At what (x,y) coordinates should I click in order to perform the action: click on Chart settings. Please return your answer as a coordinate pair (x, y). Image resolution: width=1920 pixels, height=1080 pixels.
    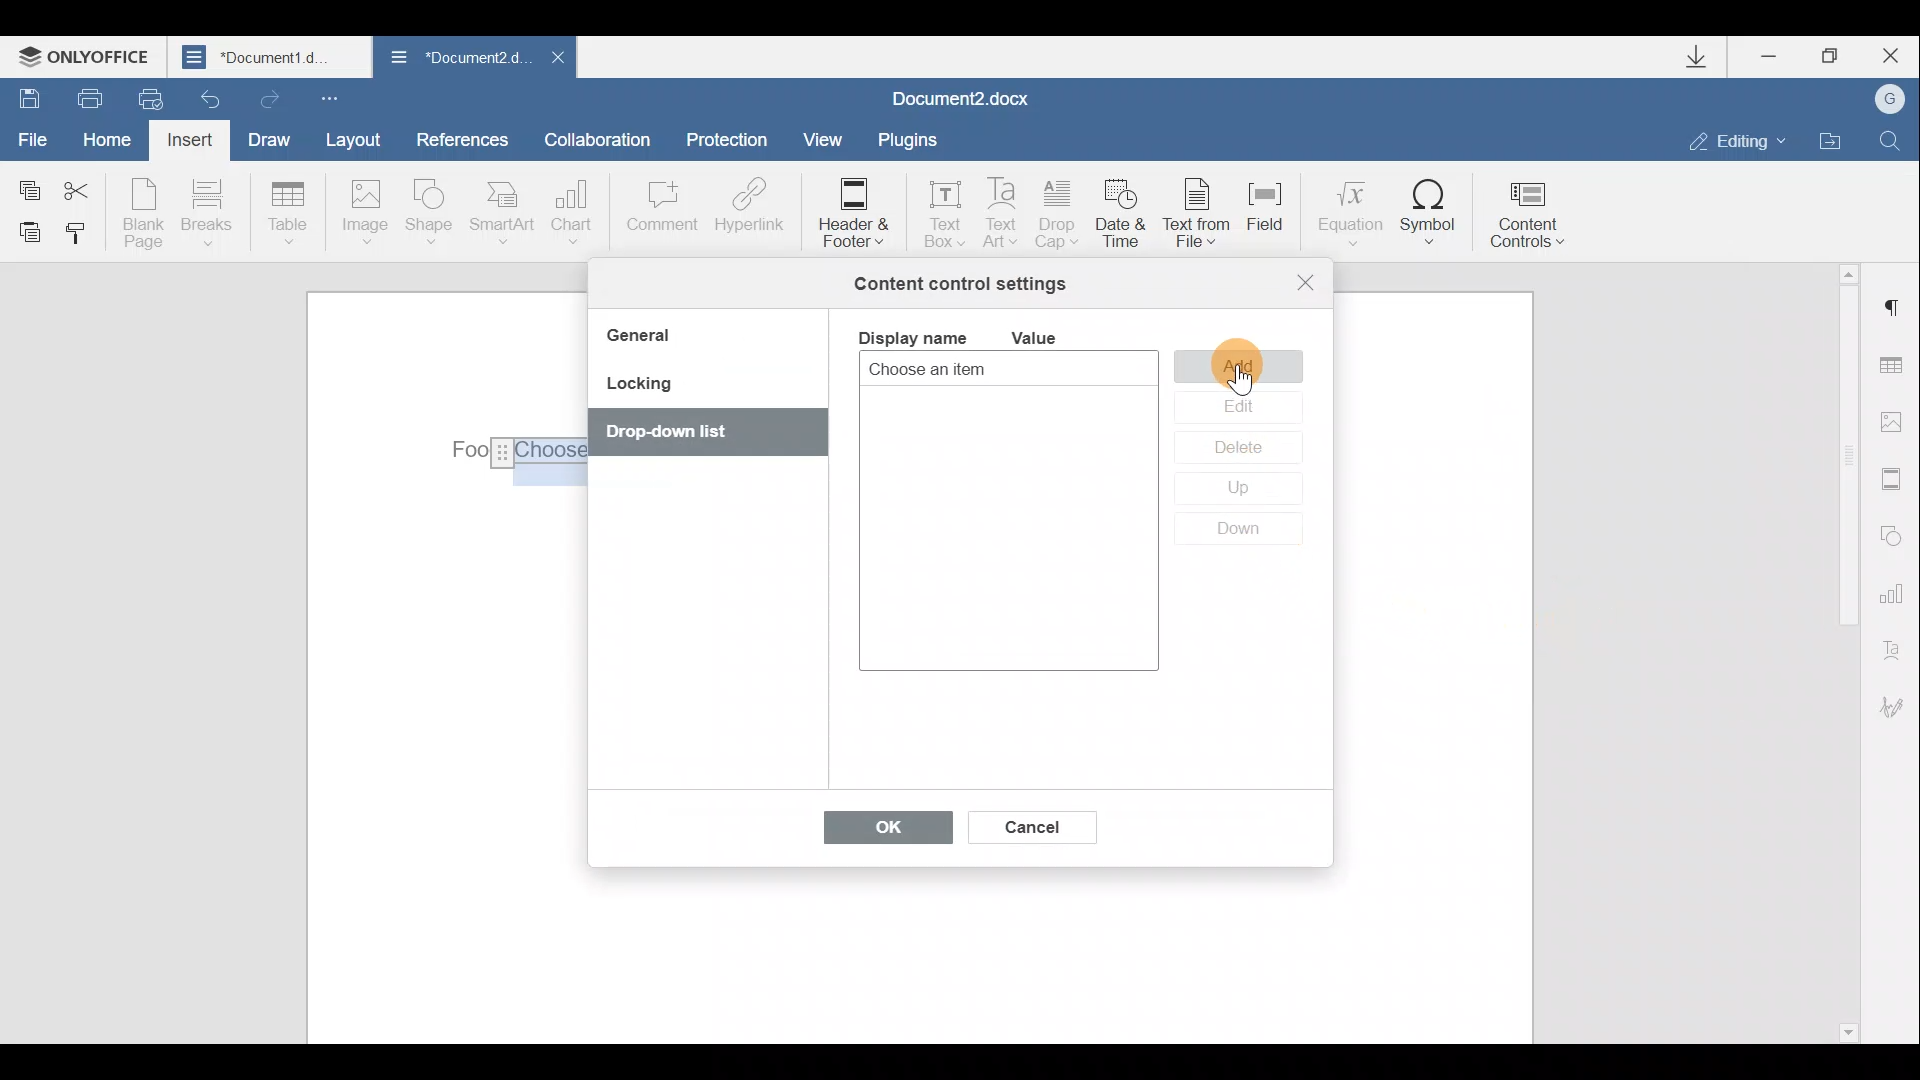
    Looking at the image, I should click on (1895, 591).